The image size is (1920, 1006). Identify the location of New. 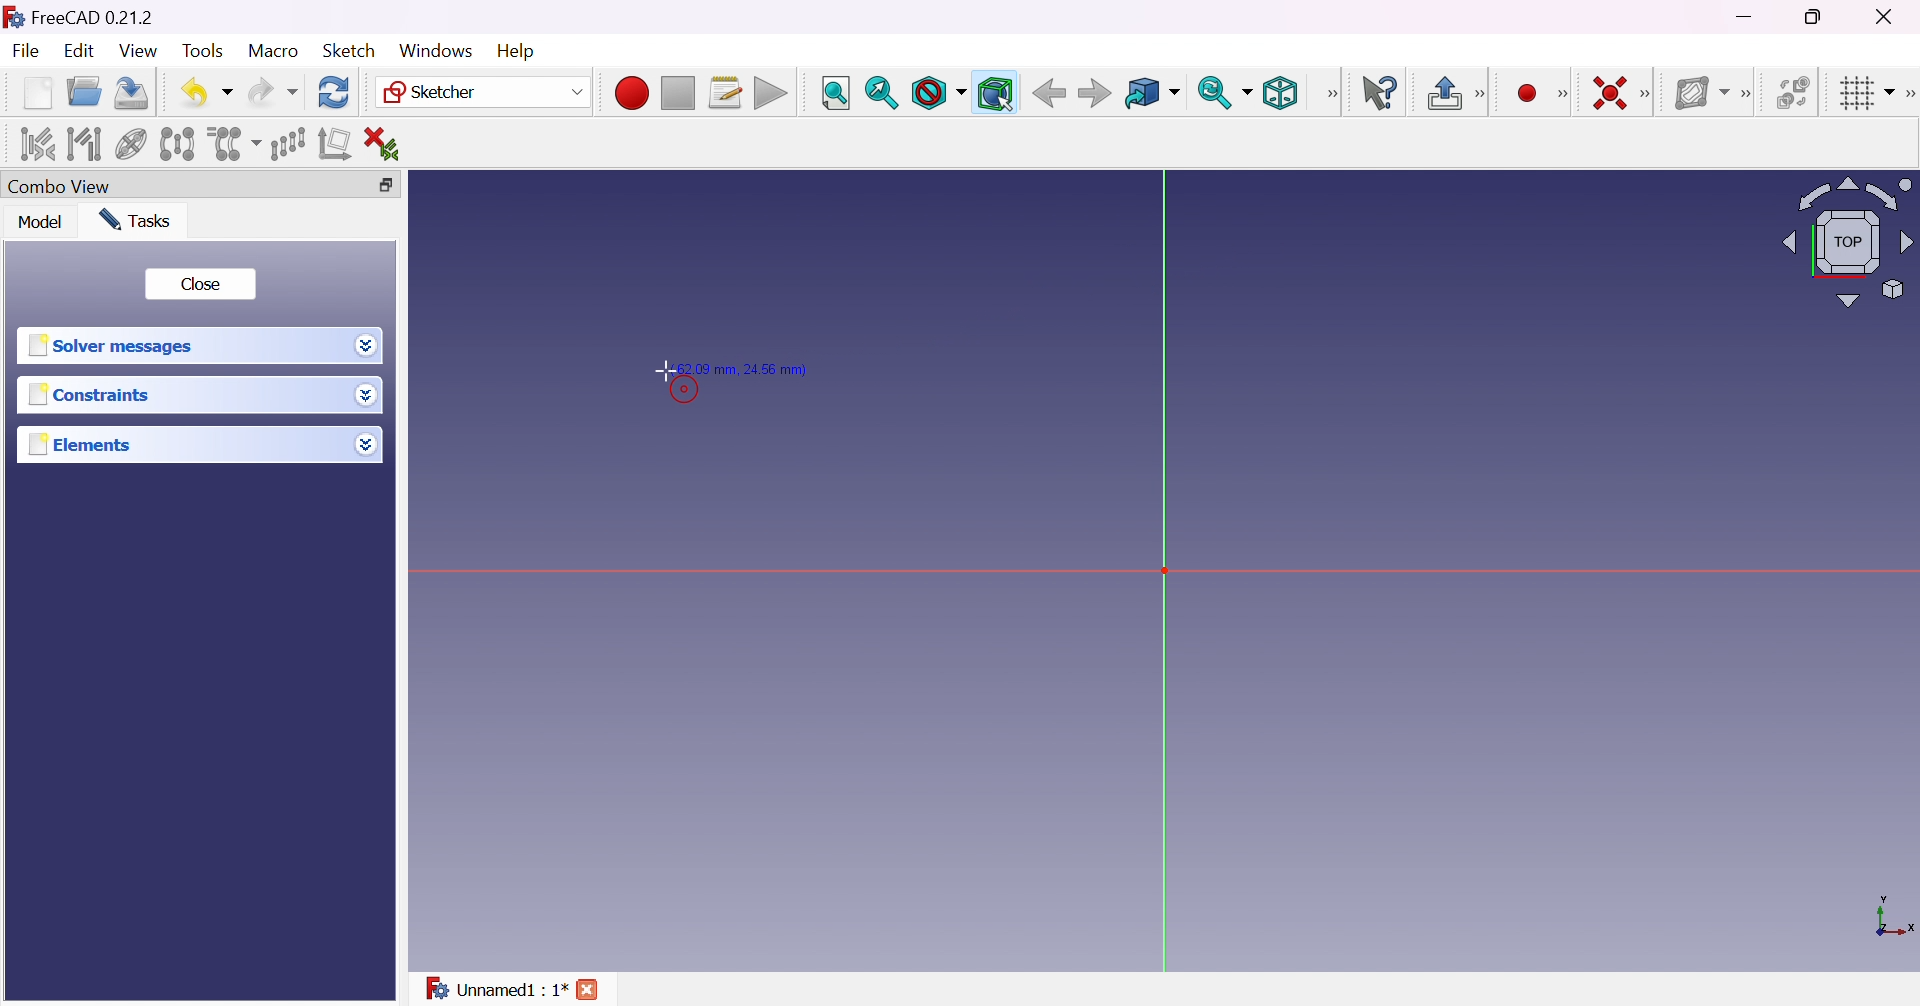
(38, 92).